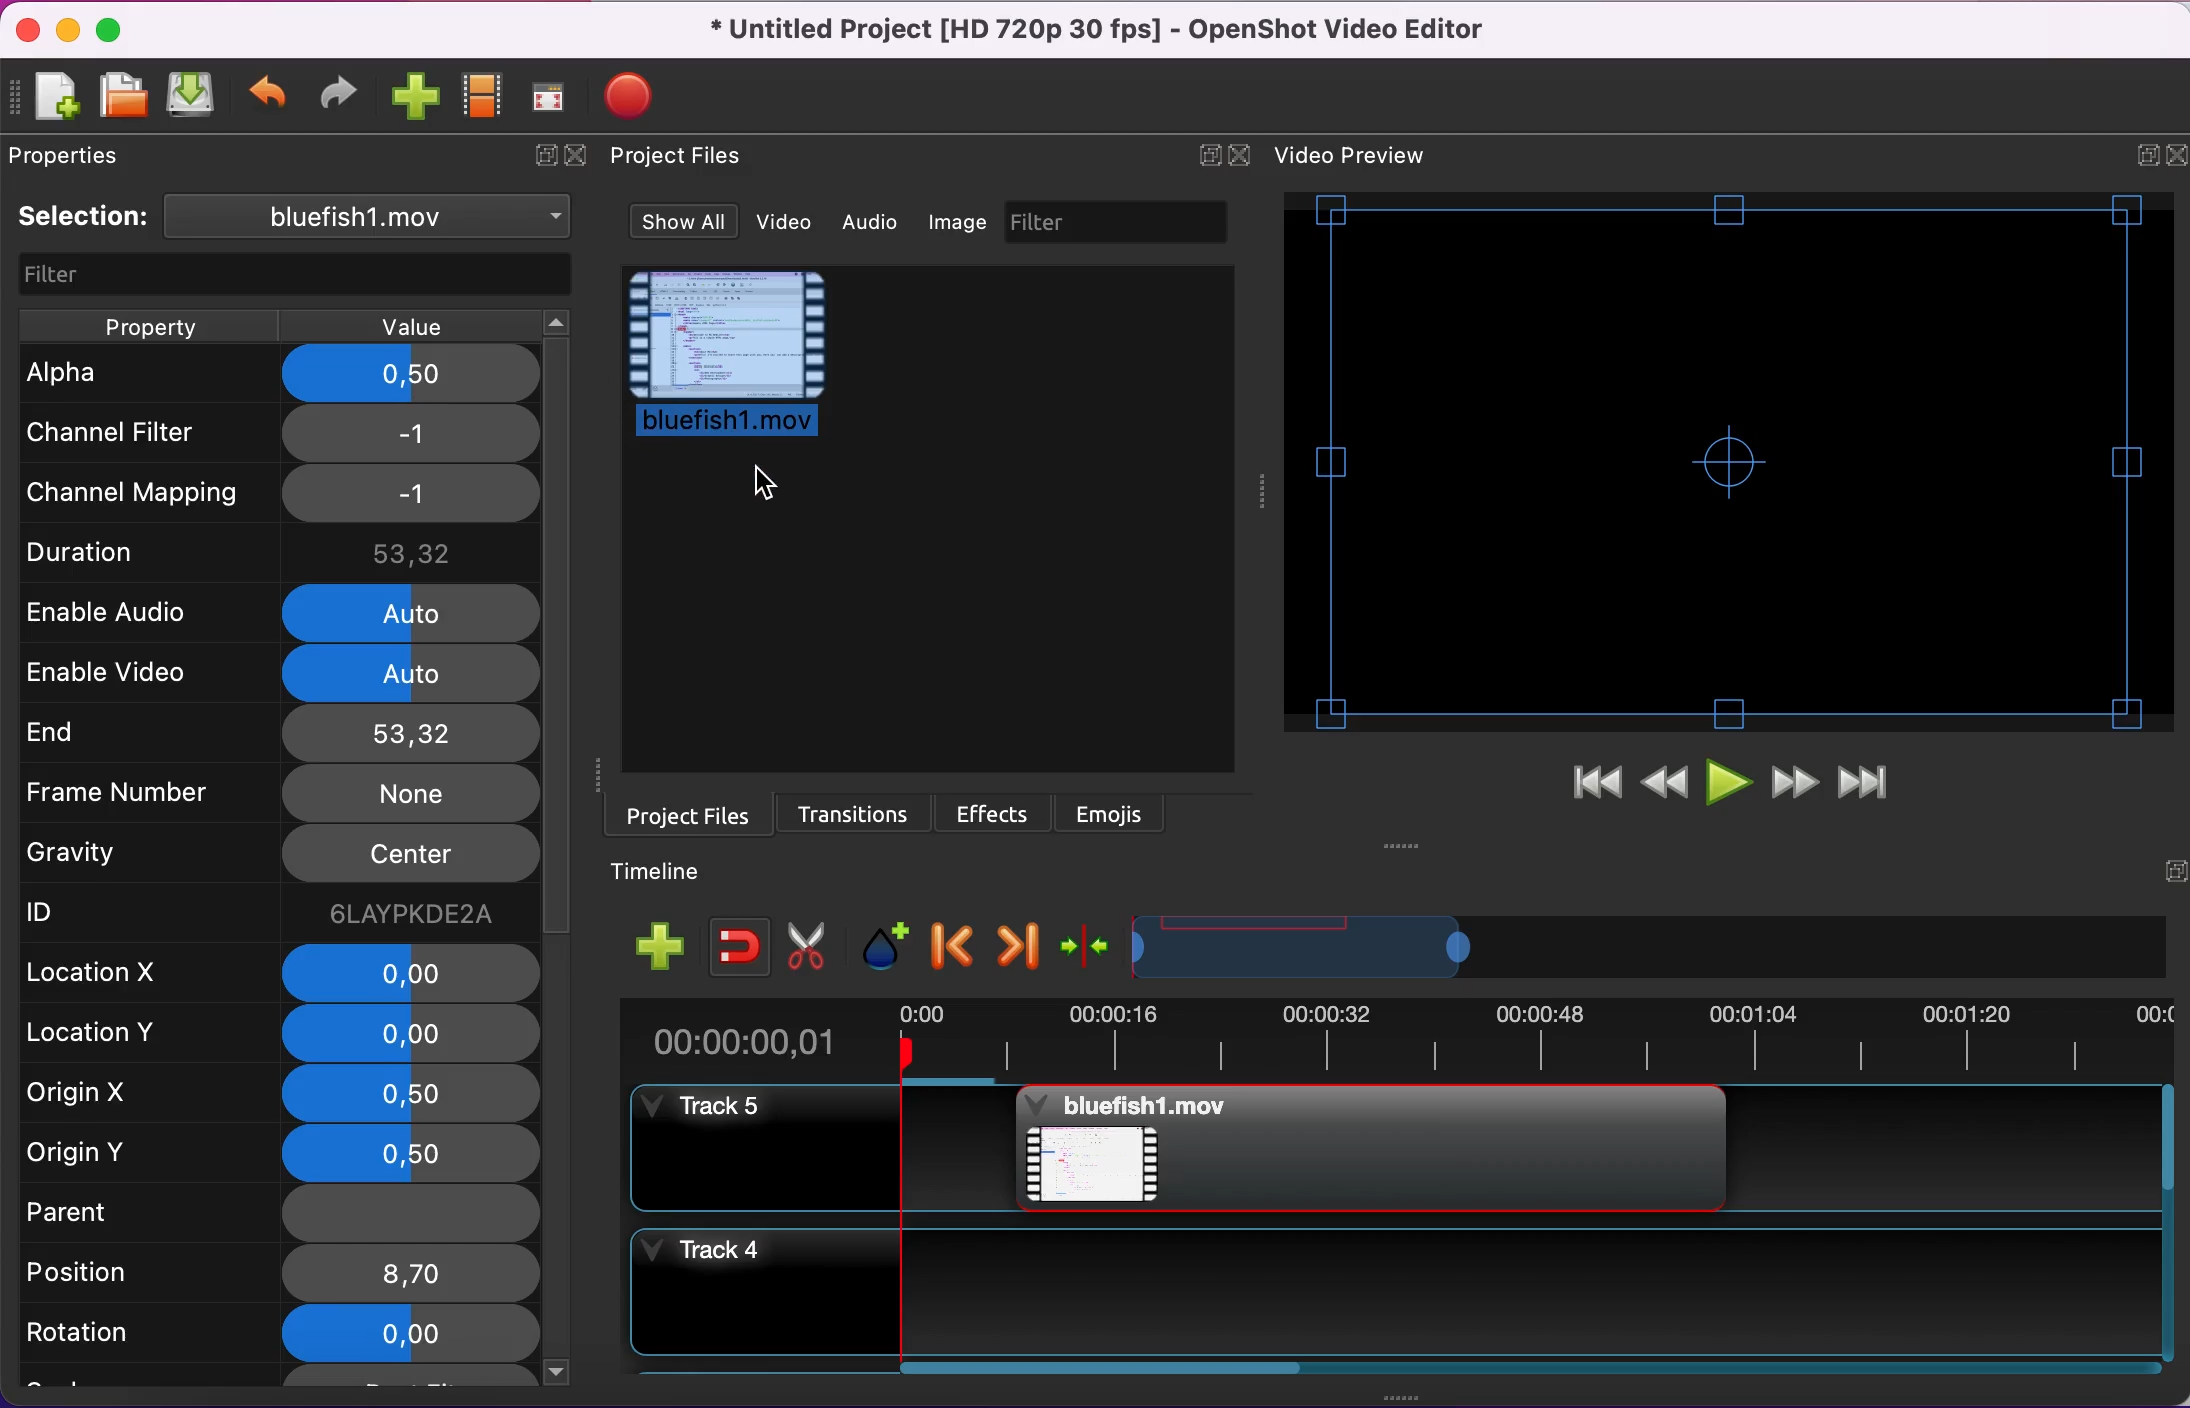 This screenshot has width=2190, height=1408. Describe the element at coordinates (1250, 156) in the screenshot. I see `close` at that location.